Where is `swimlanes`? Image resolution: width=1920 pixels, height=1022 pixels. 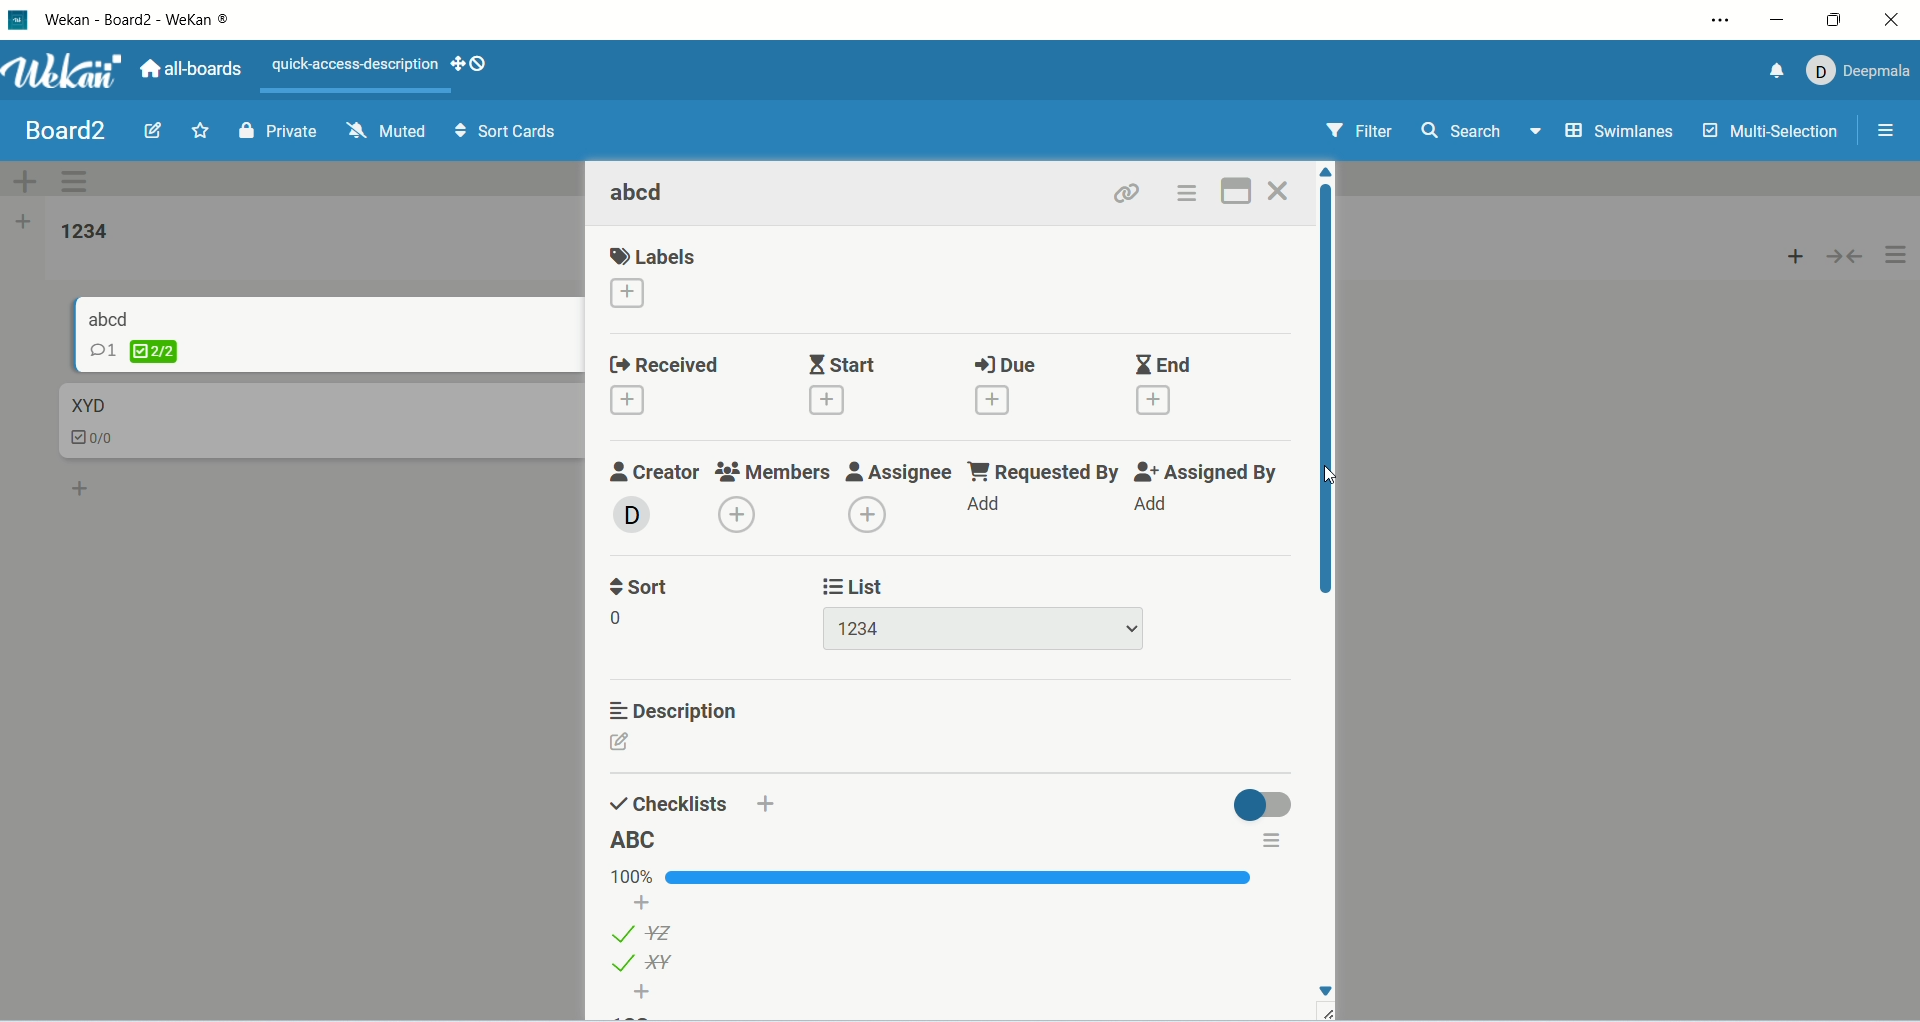
swimlanes is located at coordinates (1618, 132).